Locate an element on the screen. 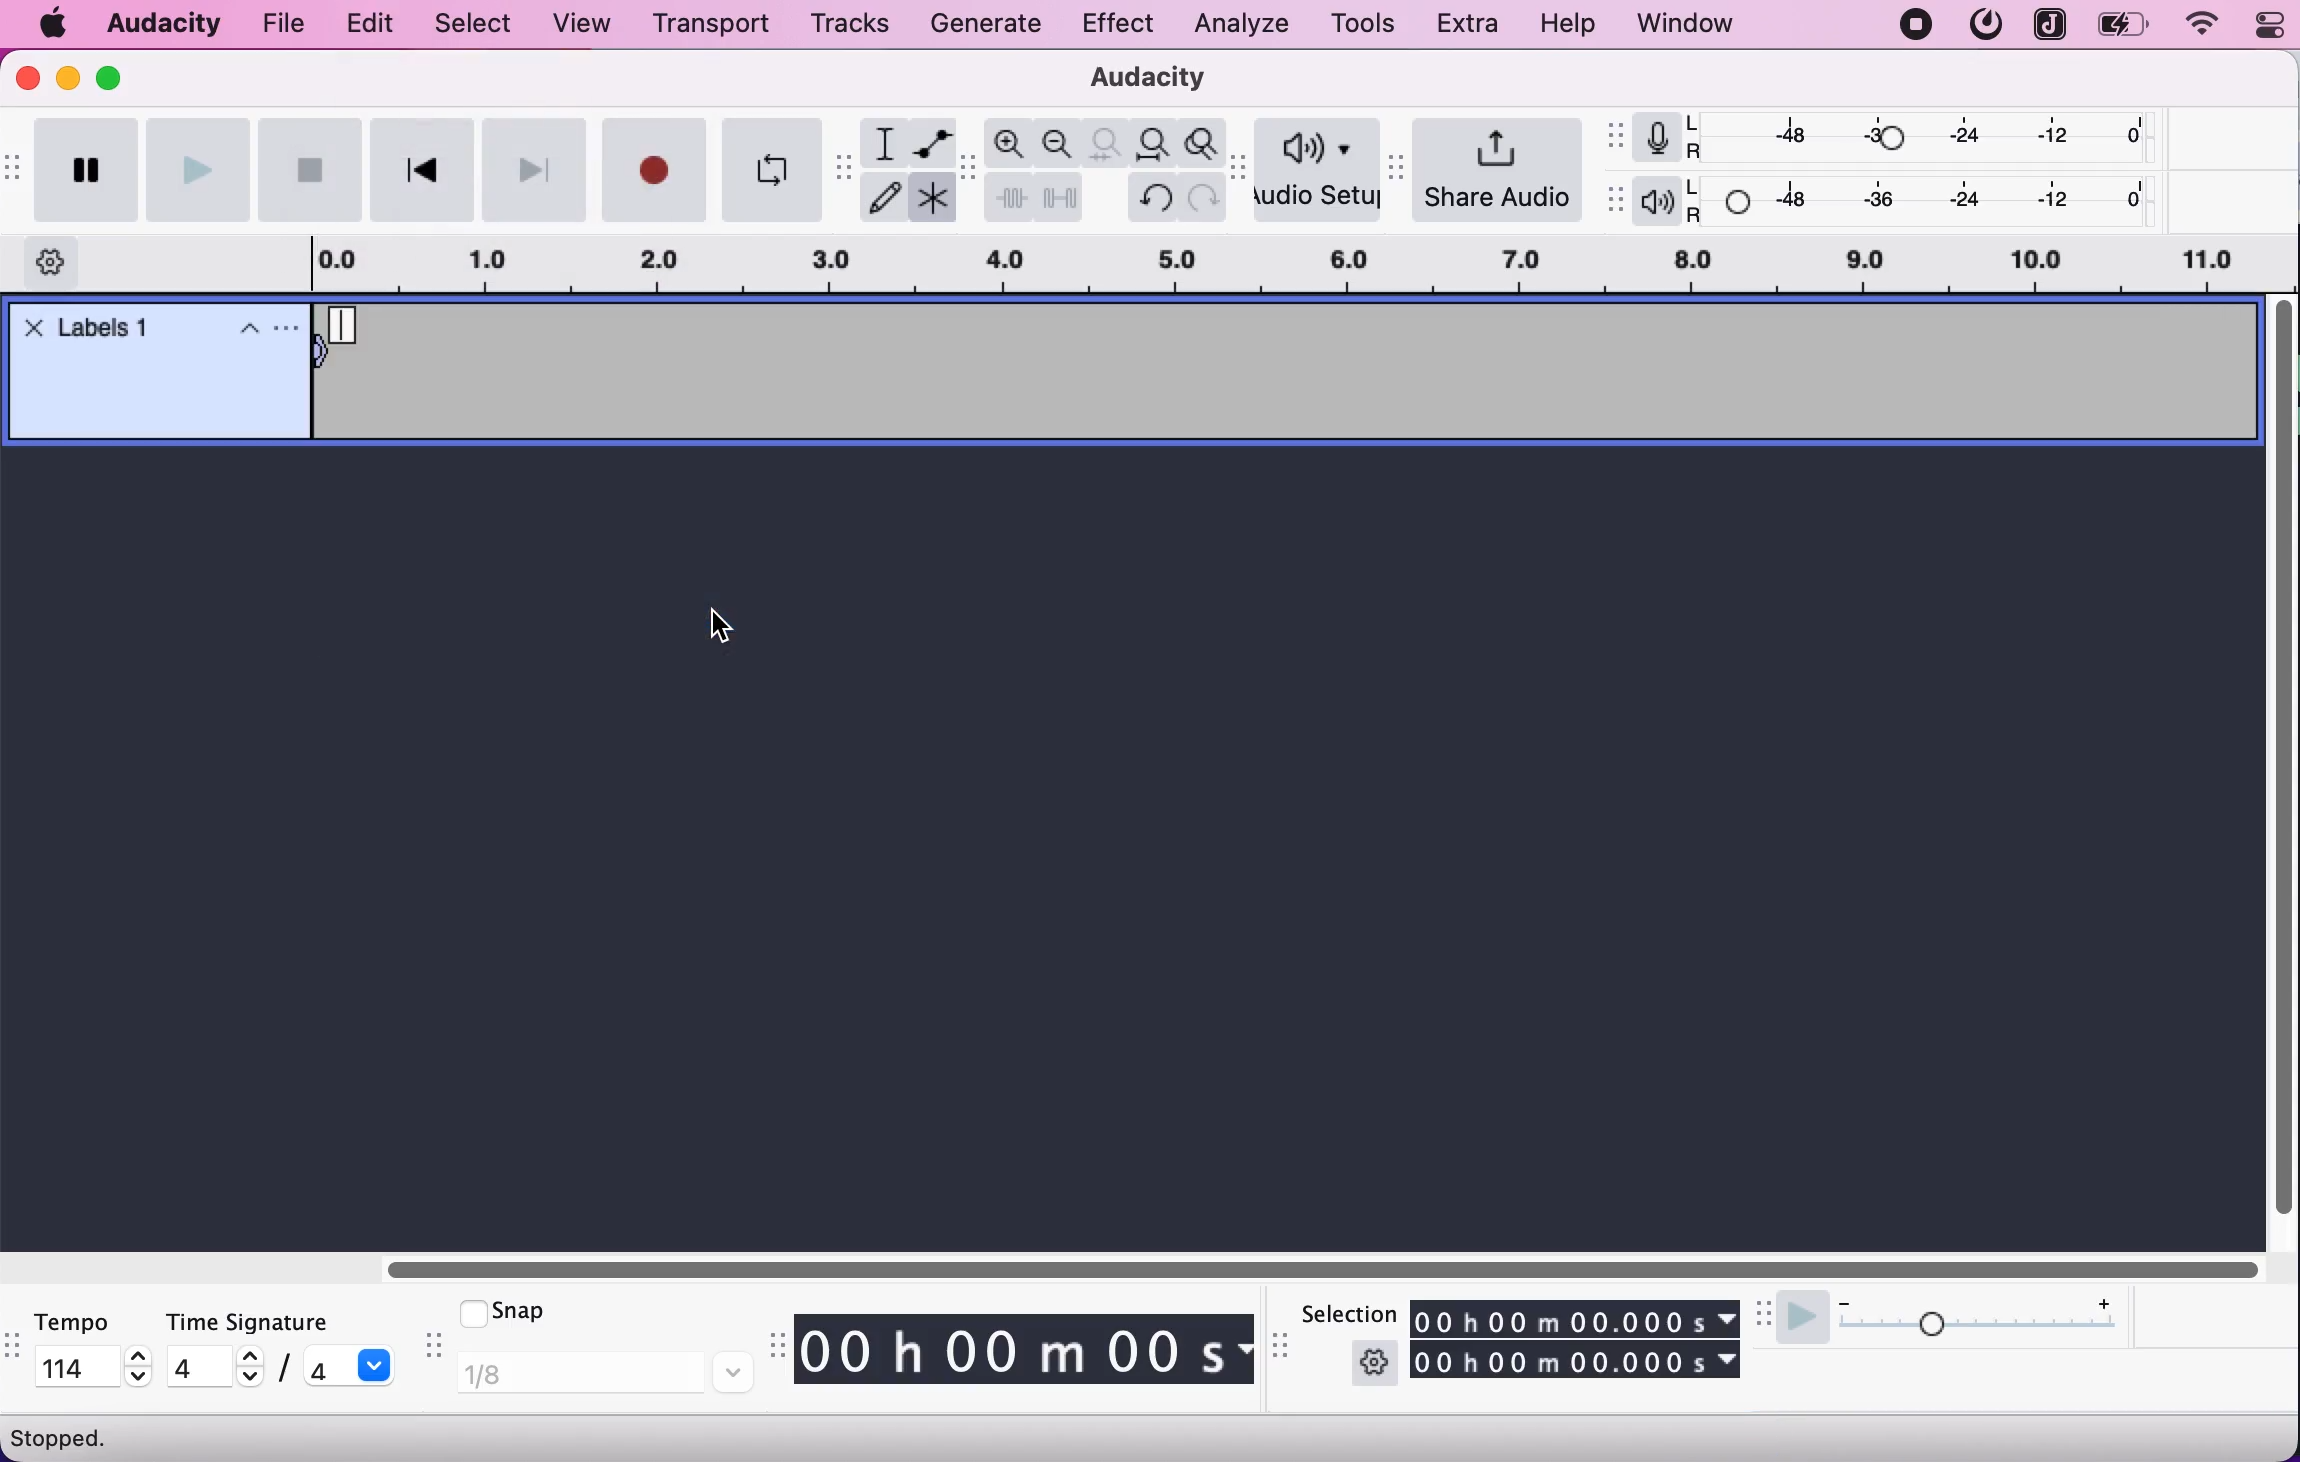 This screenshot has height=1462, width=2300. horizontal slider is located at coordinates (1340, 1267).